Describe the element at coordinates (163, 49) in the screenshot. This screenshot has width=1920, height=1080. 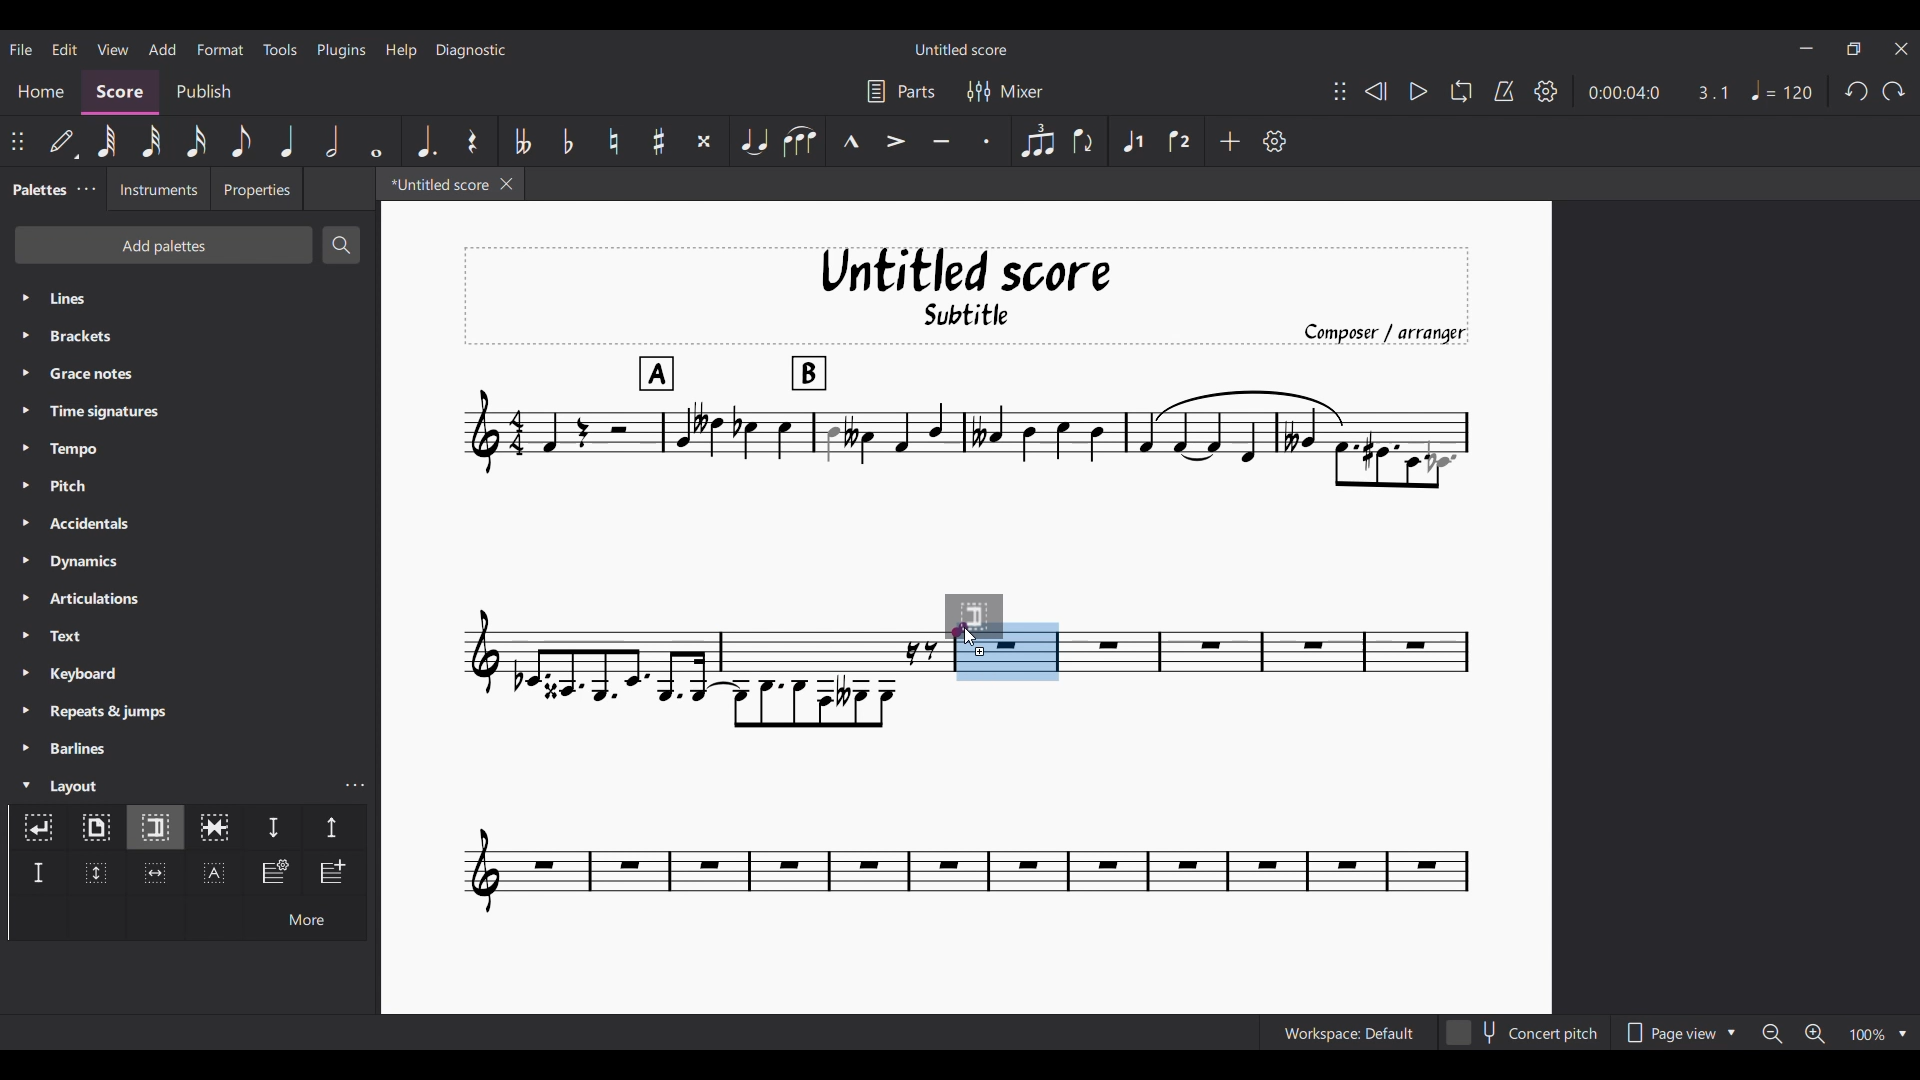
I see `Add menu` at that location.